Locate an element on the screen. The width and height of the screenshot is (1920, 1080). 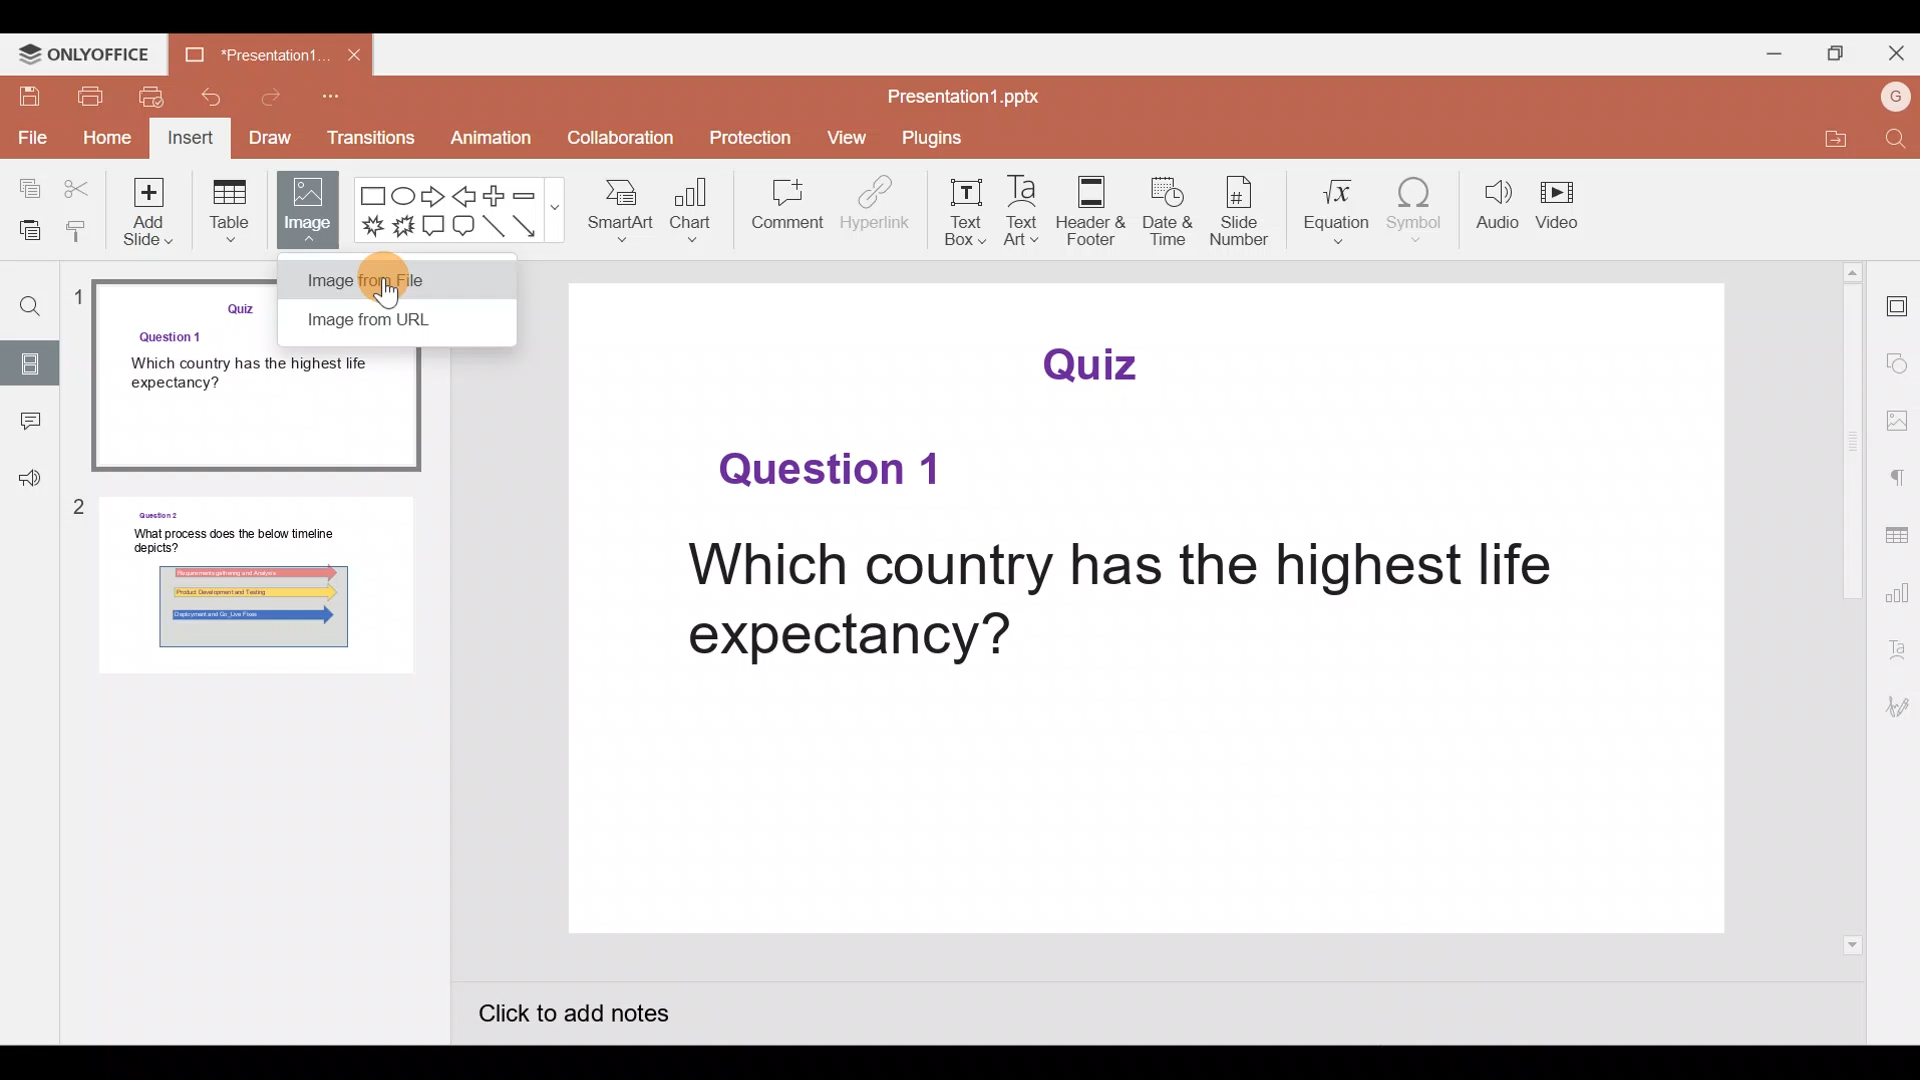
Image settings is located at coordinates (1900, 423).